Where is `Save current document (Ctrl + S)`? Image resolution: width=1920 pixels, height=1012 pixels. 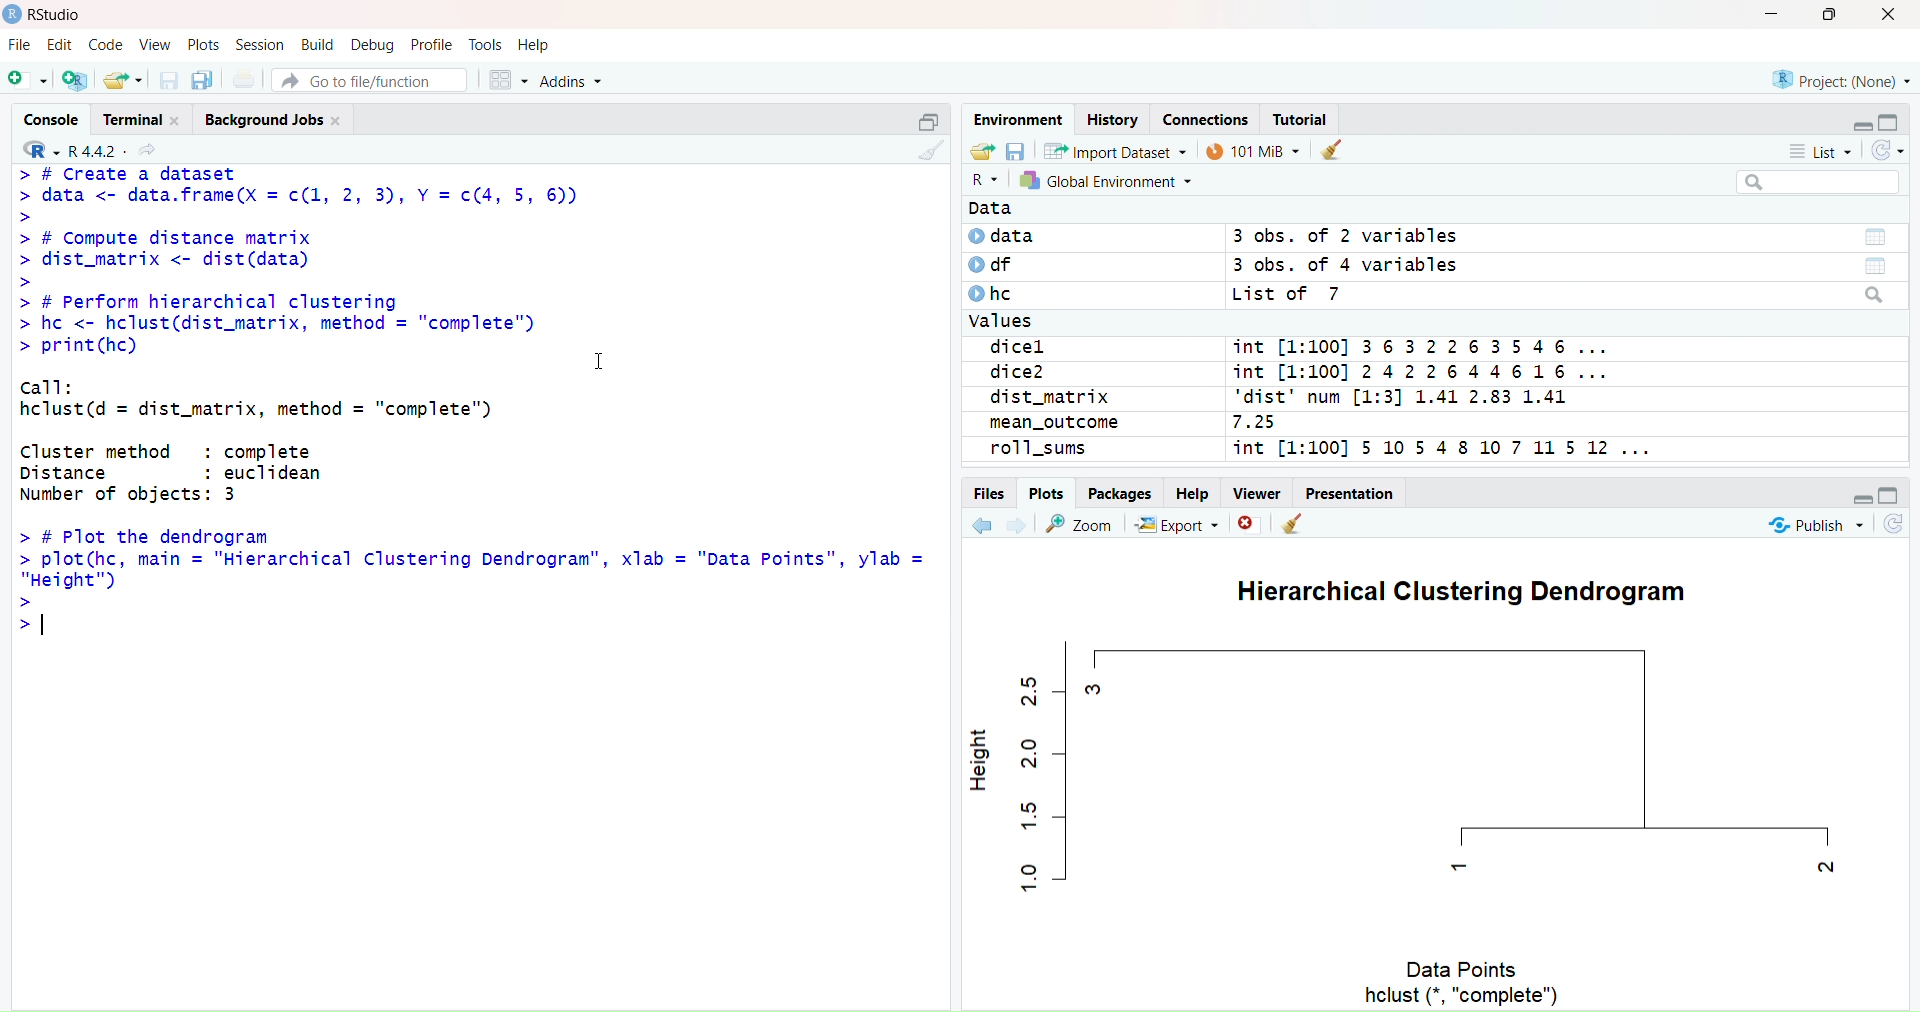
Save current document (Ctrl + S) is located at coordinates (166, 78).